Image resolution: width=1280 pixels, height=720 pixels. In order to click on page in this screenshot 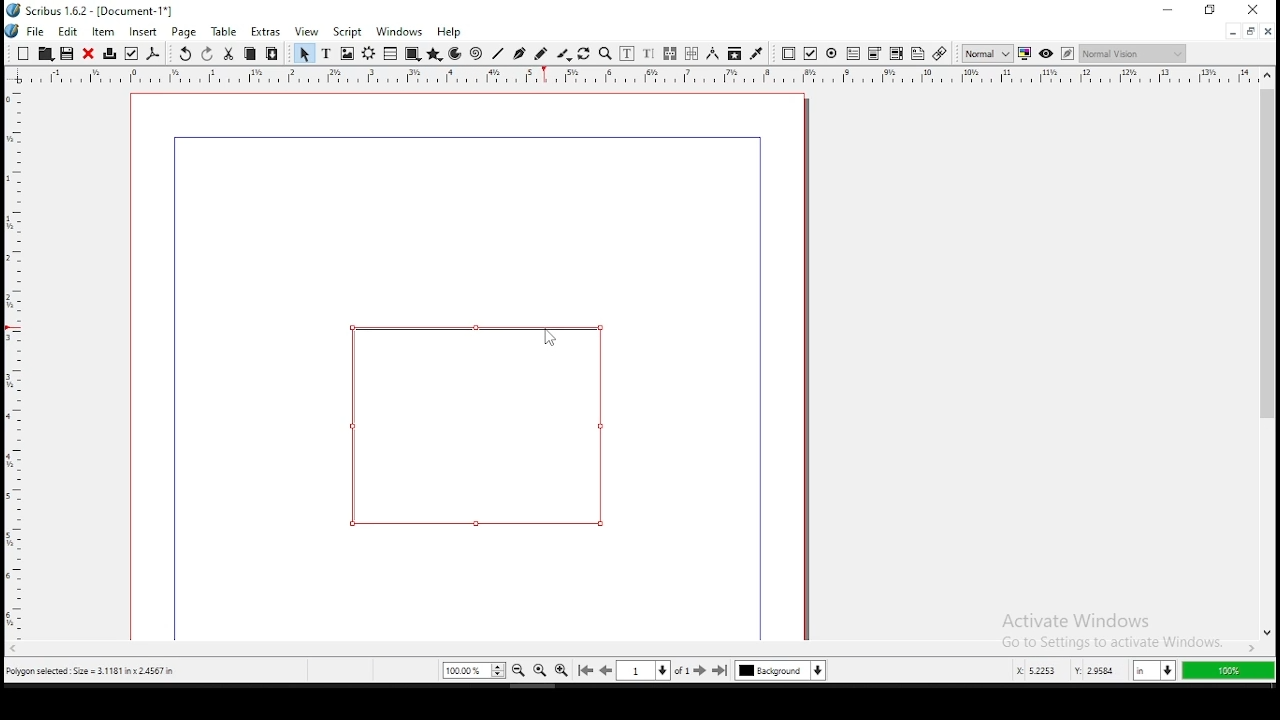, I will do `click(183, 32)`.